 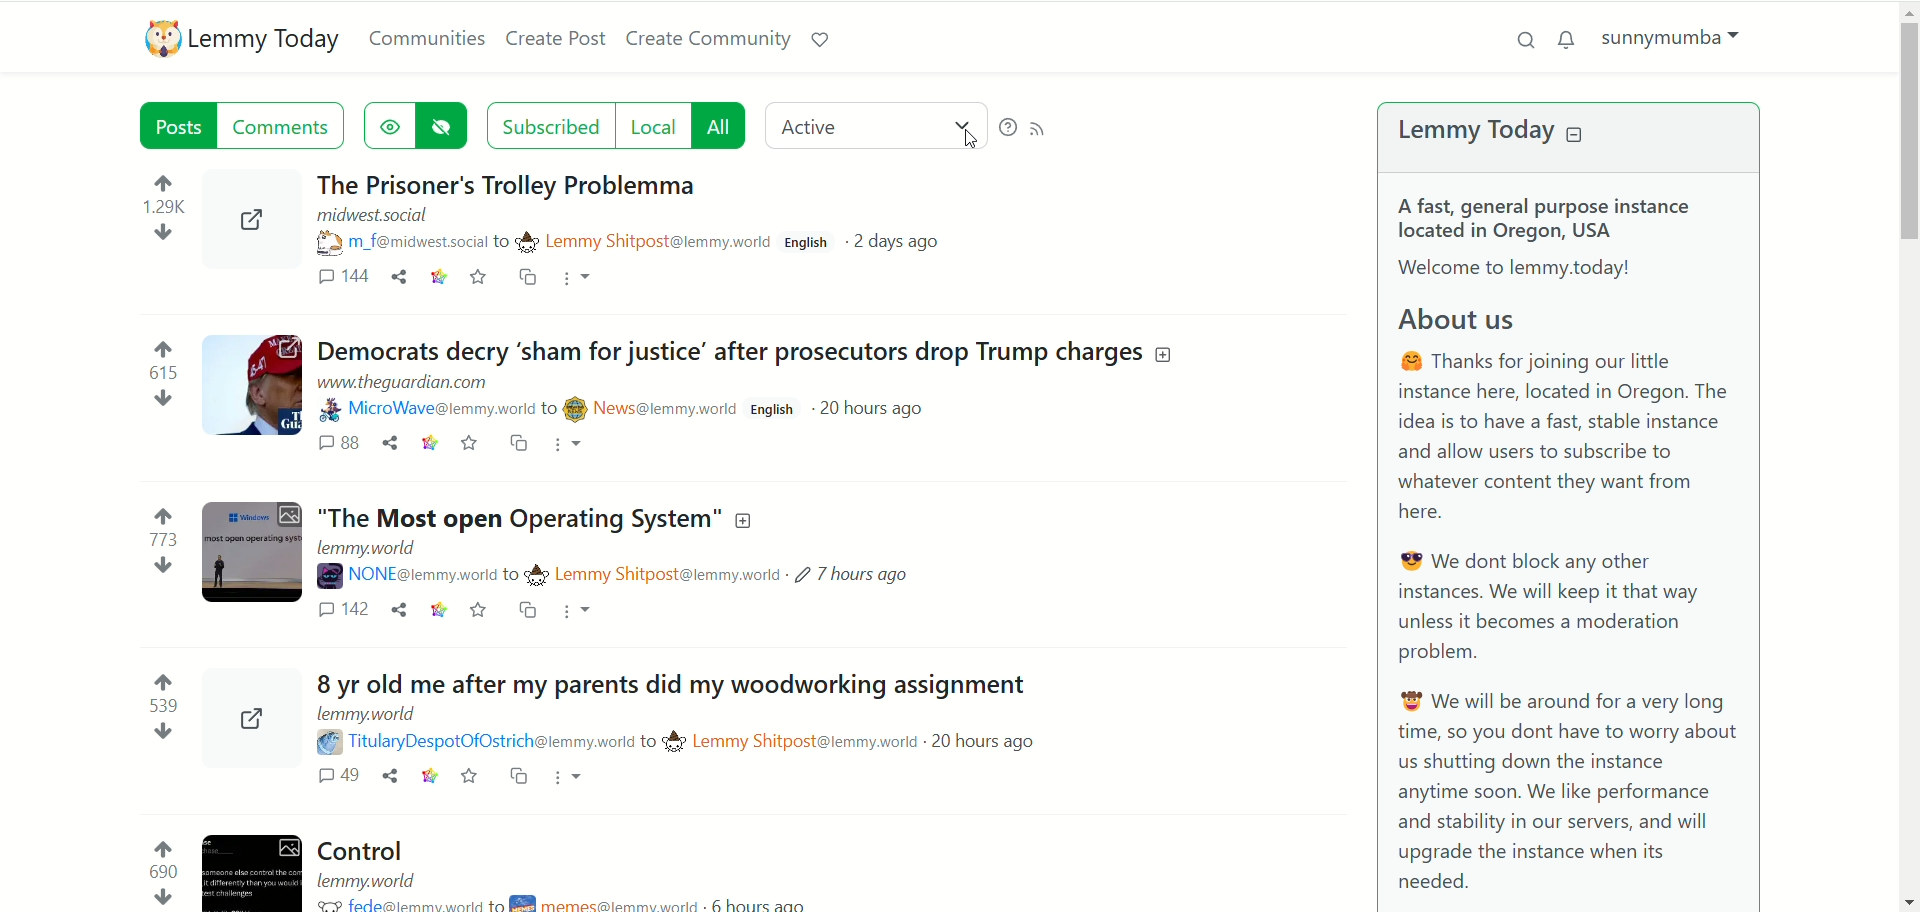 I want to click on communities, so click(x=428, y=36).